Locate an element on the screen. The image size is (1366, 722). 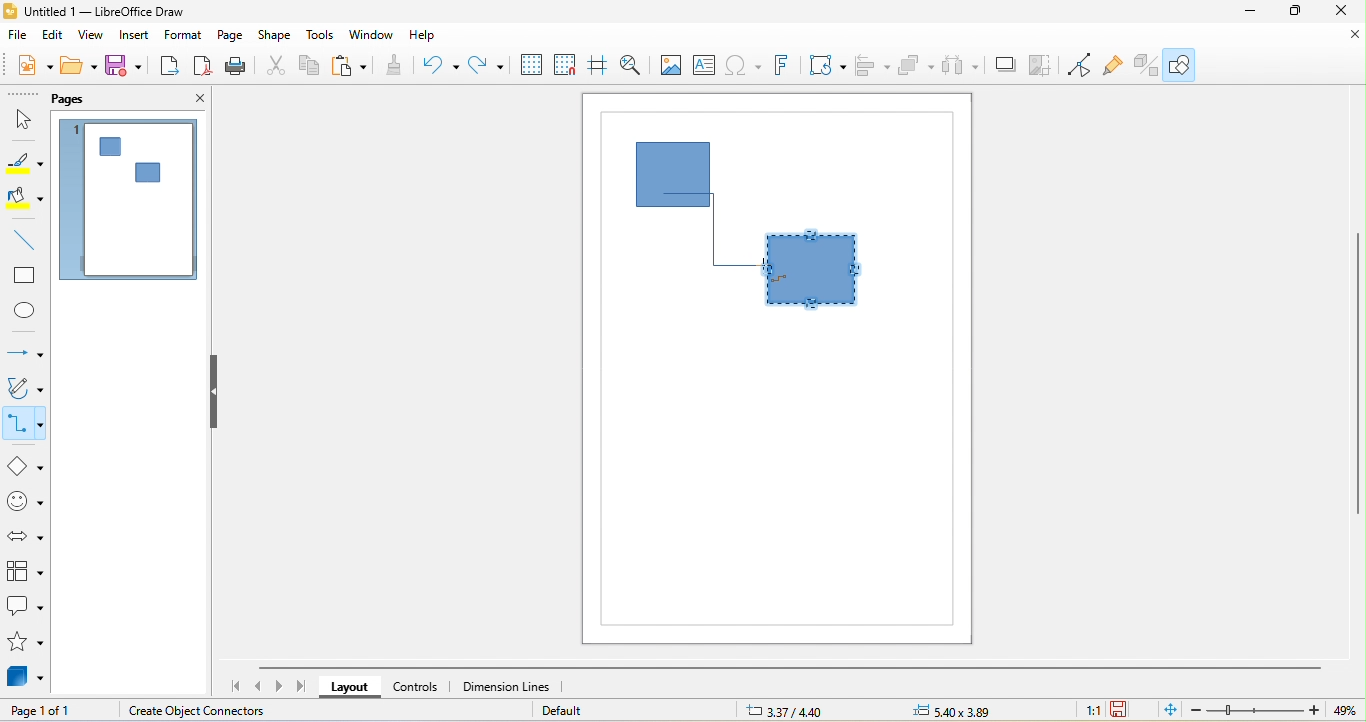
helplines while moving is located at coordinates (601, 64).